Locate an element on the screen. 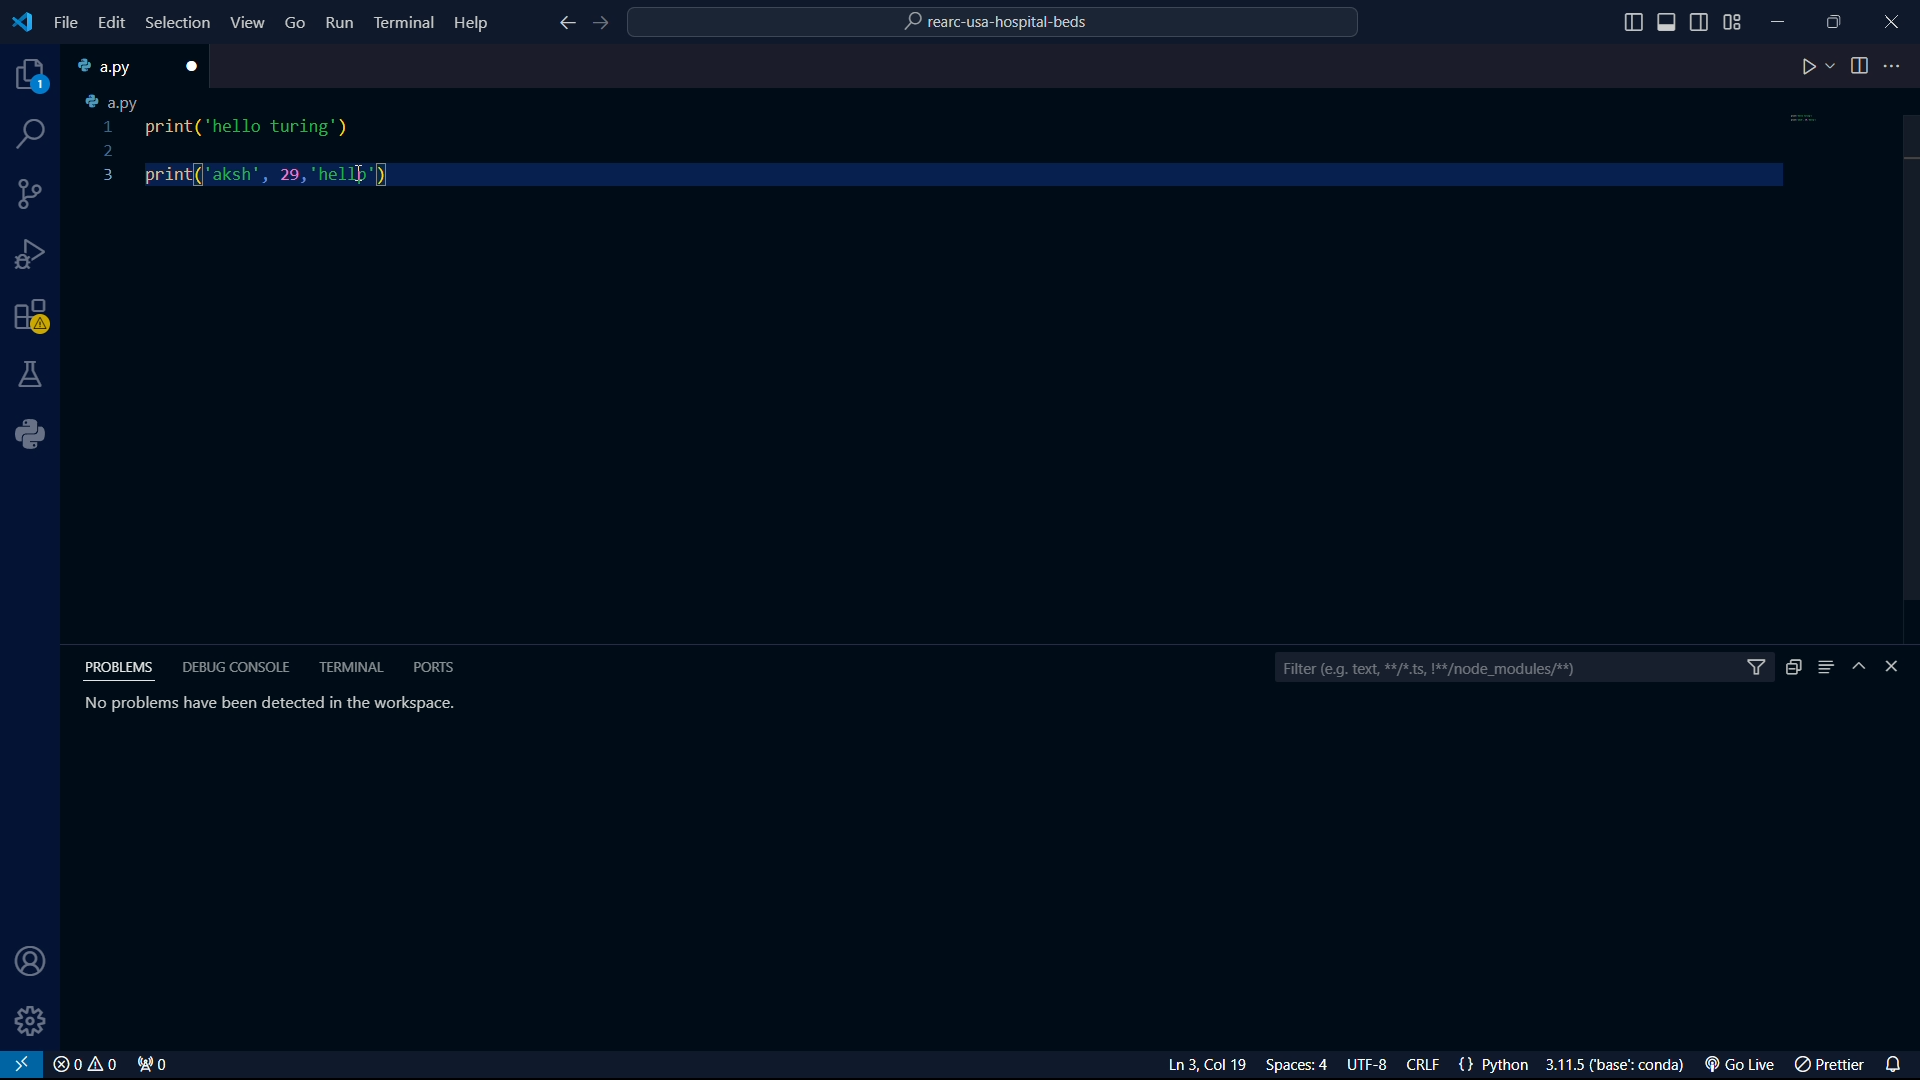 The image size is (1920, 1080). close bar is located at coordinates (1901, 667).